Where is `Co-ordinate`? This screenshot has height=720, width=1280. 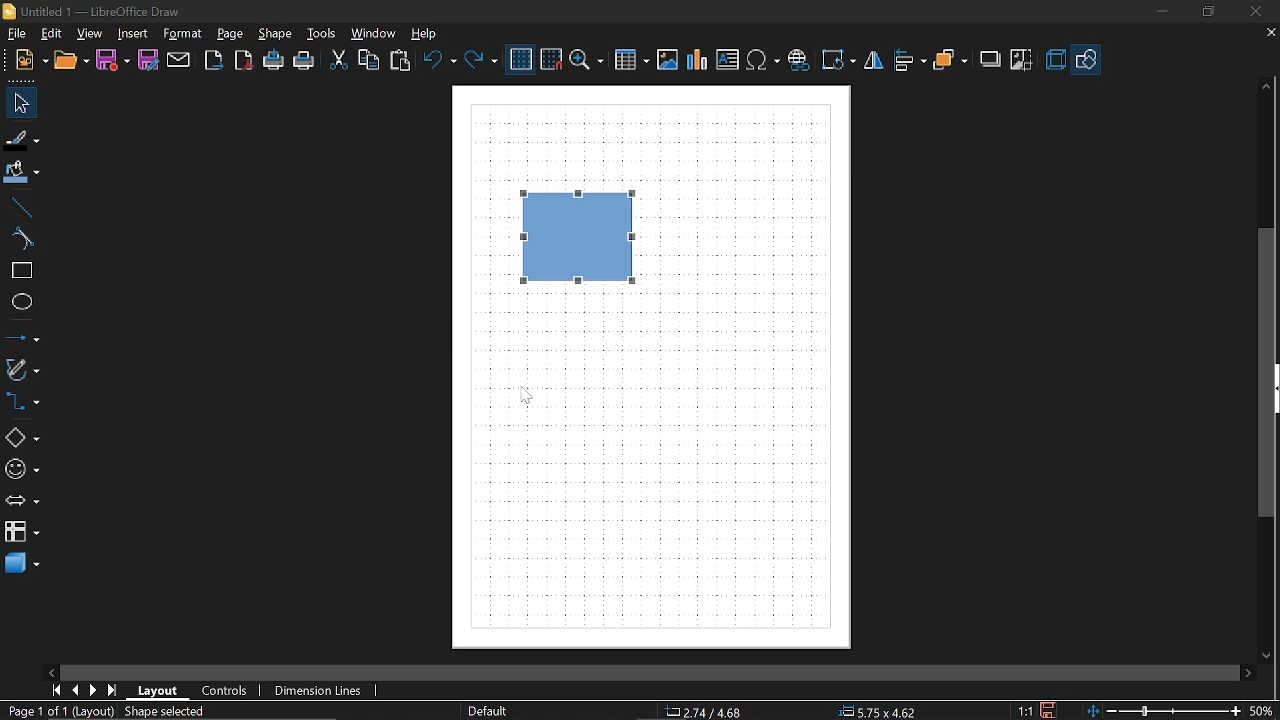
Co-ordinate is located at coordinates (701, 712).